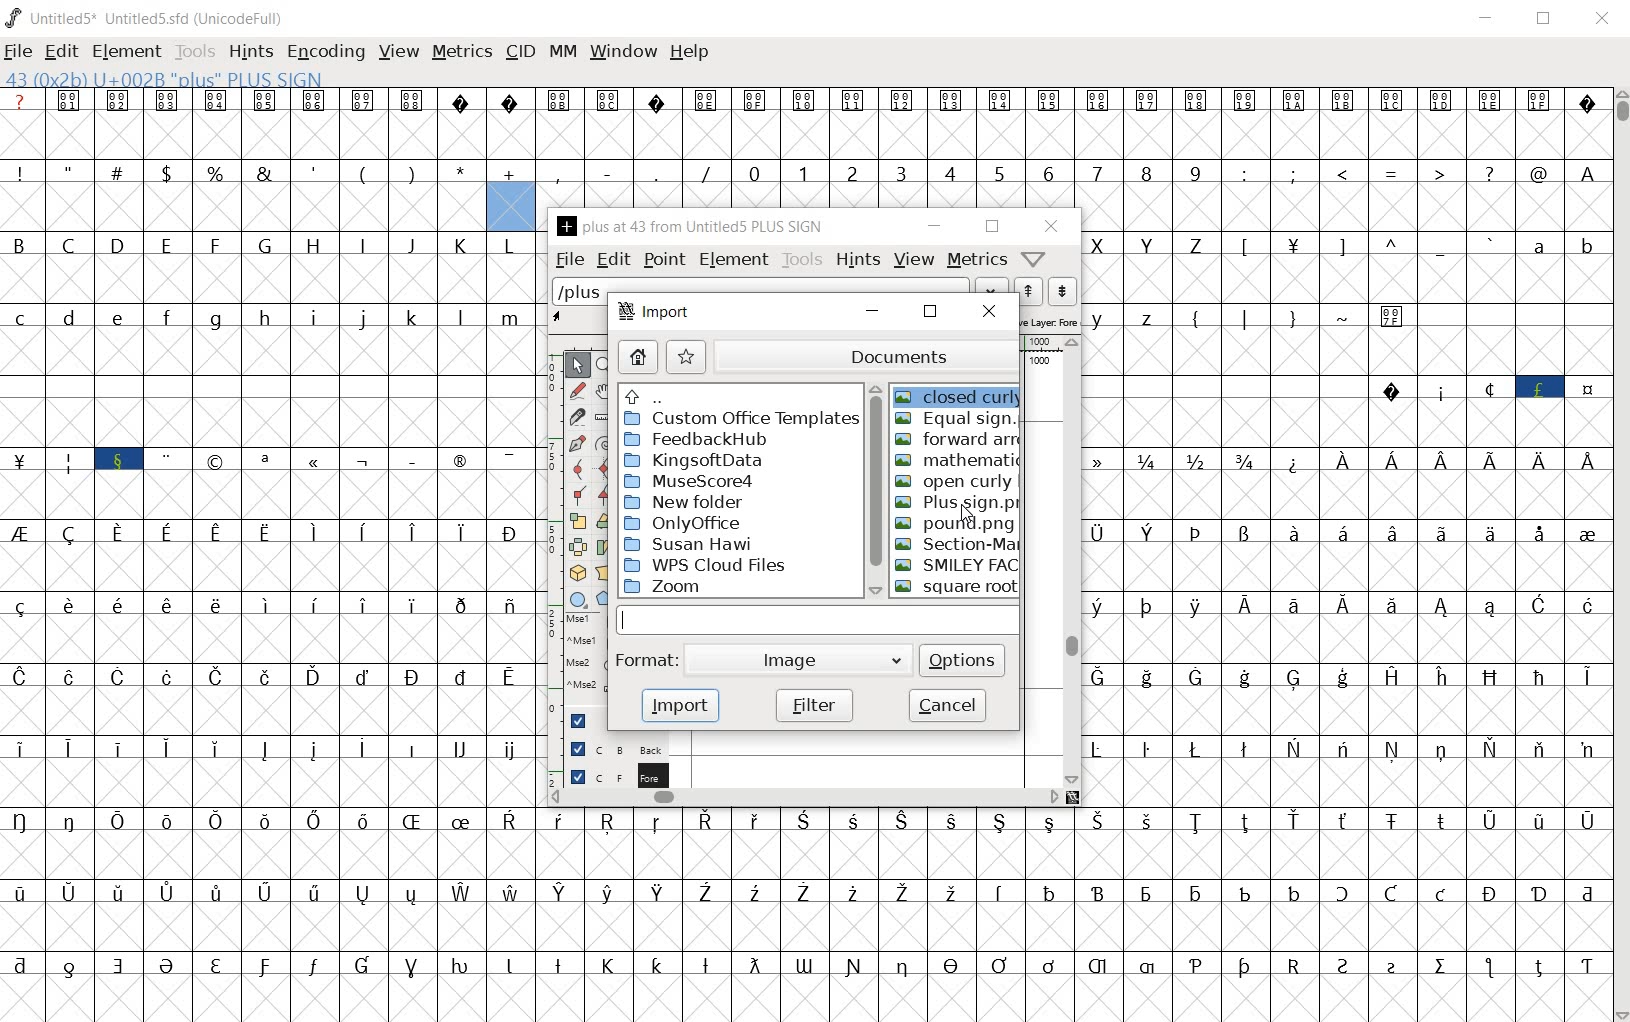  I want to click on special characters, so click(1587, 557).